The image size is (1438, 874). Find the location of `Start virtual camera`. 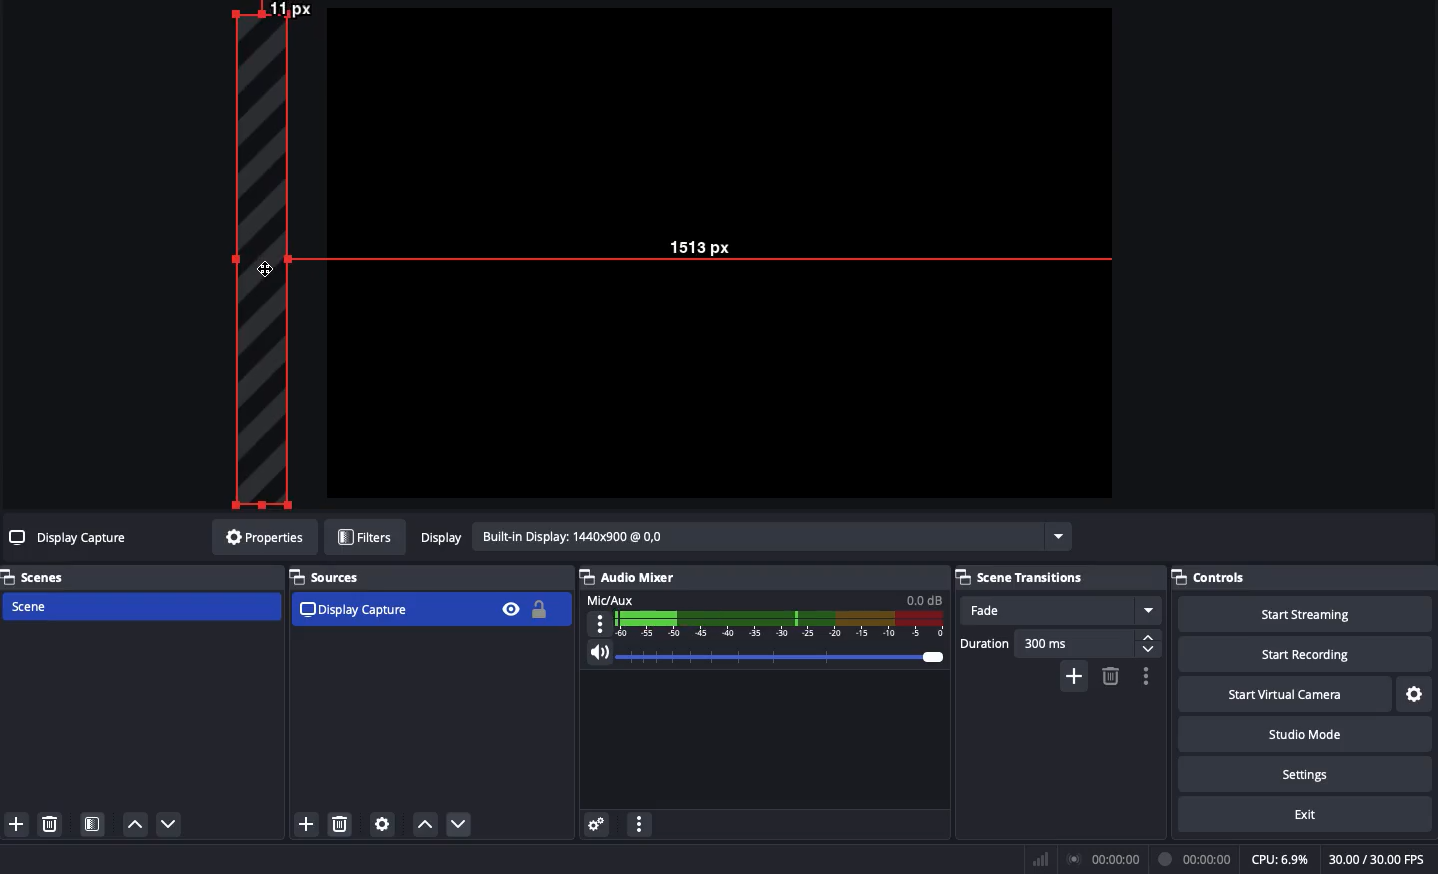

Start virtual camera is located at coordinates (1287, 692).